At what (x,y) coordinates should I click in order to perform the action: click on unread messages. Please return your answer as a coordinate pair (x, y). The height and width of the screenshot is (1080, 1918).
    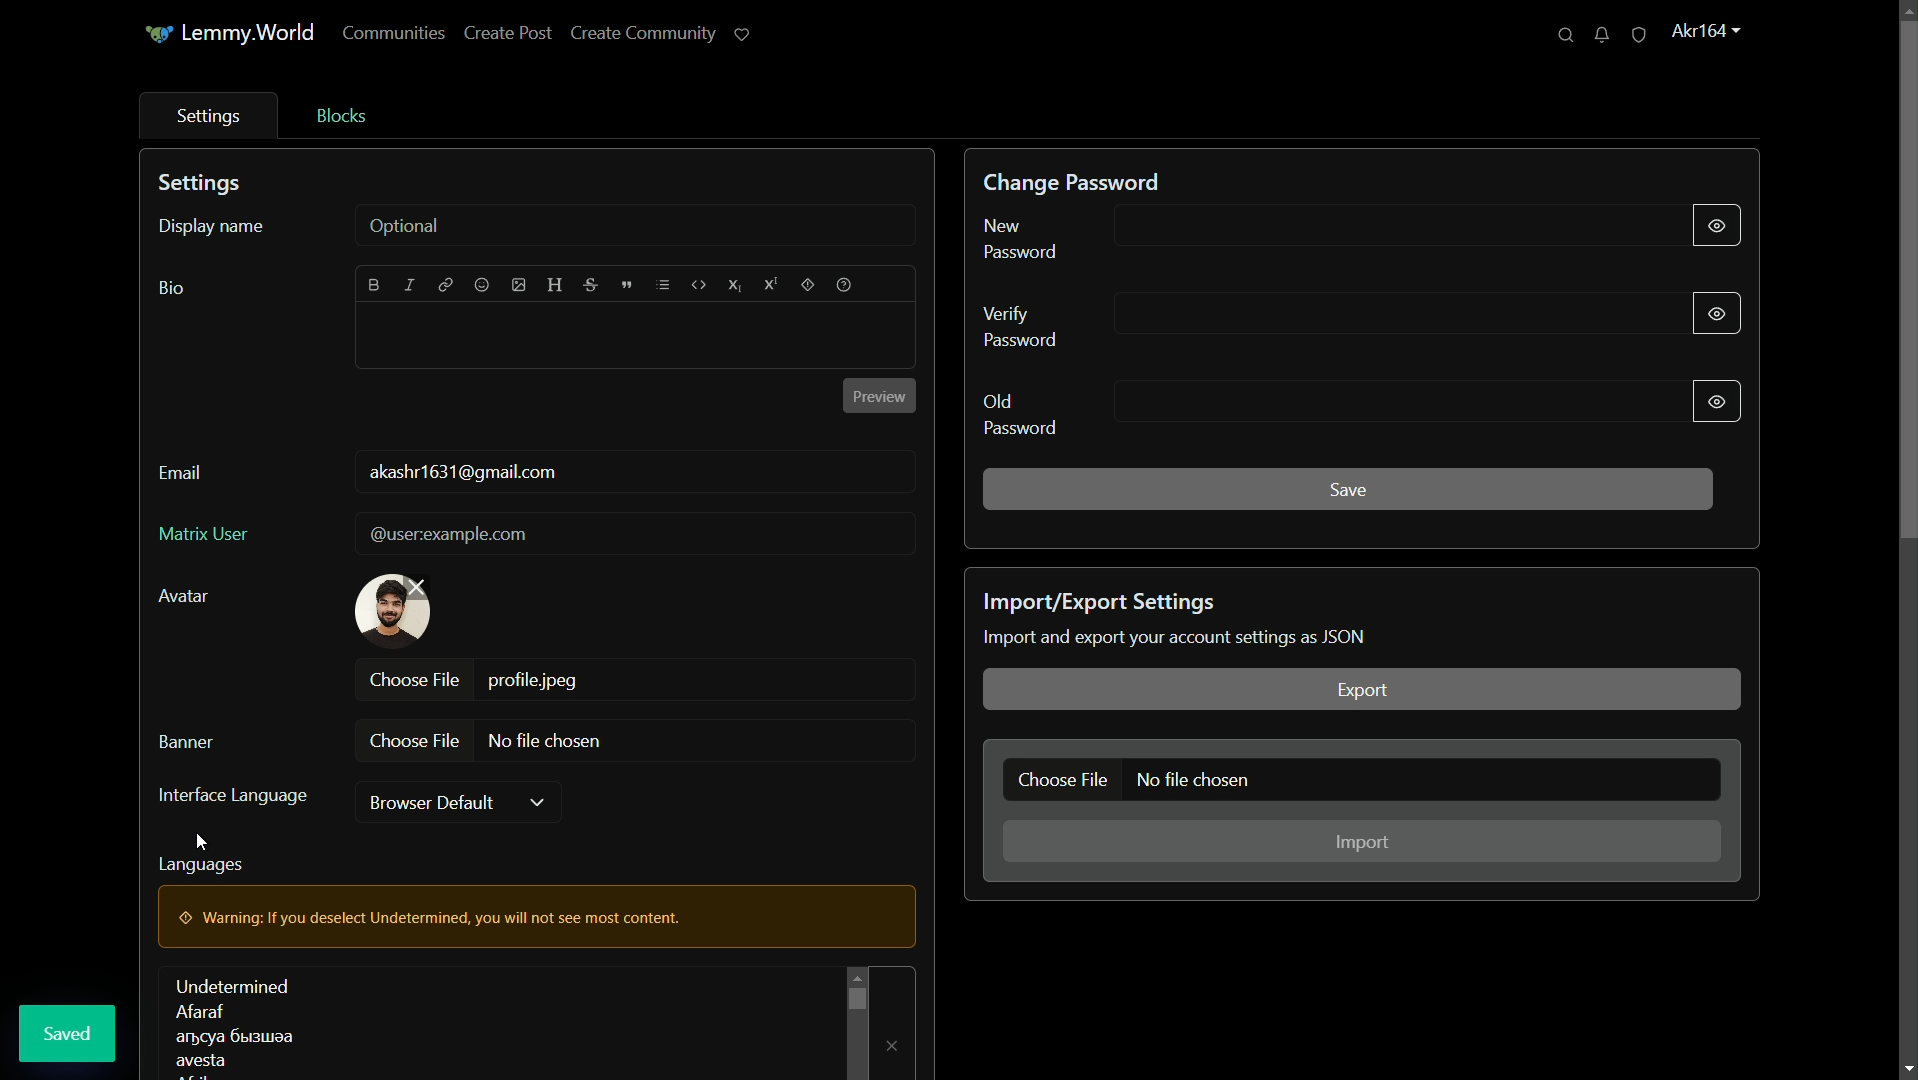
    Looking at the image, I should click on (1600, 36).